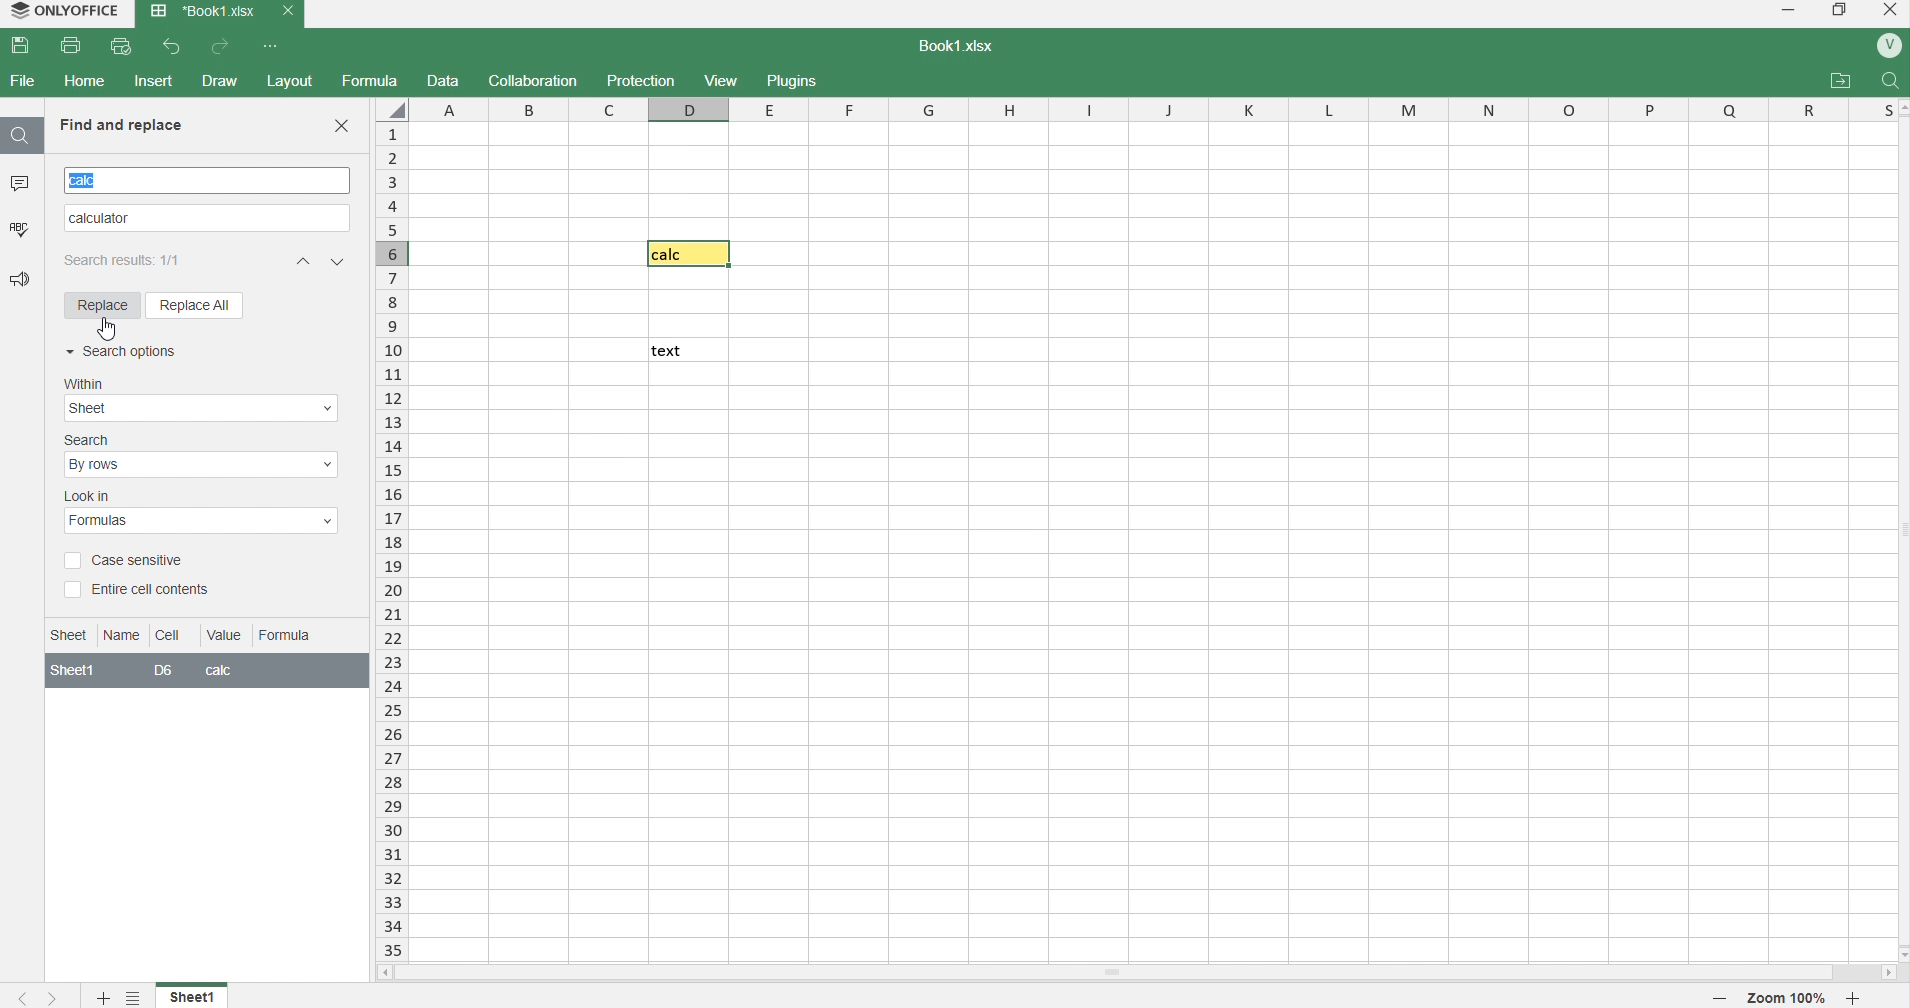 The height and width of the screenshot is (1008, 1910). Describe the element at coordinates (157, 81) in the screenshot. I see `insert` at that location.